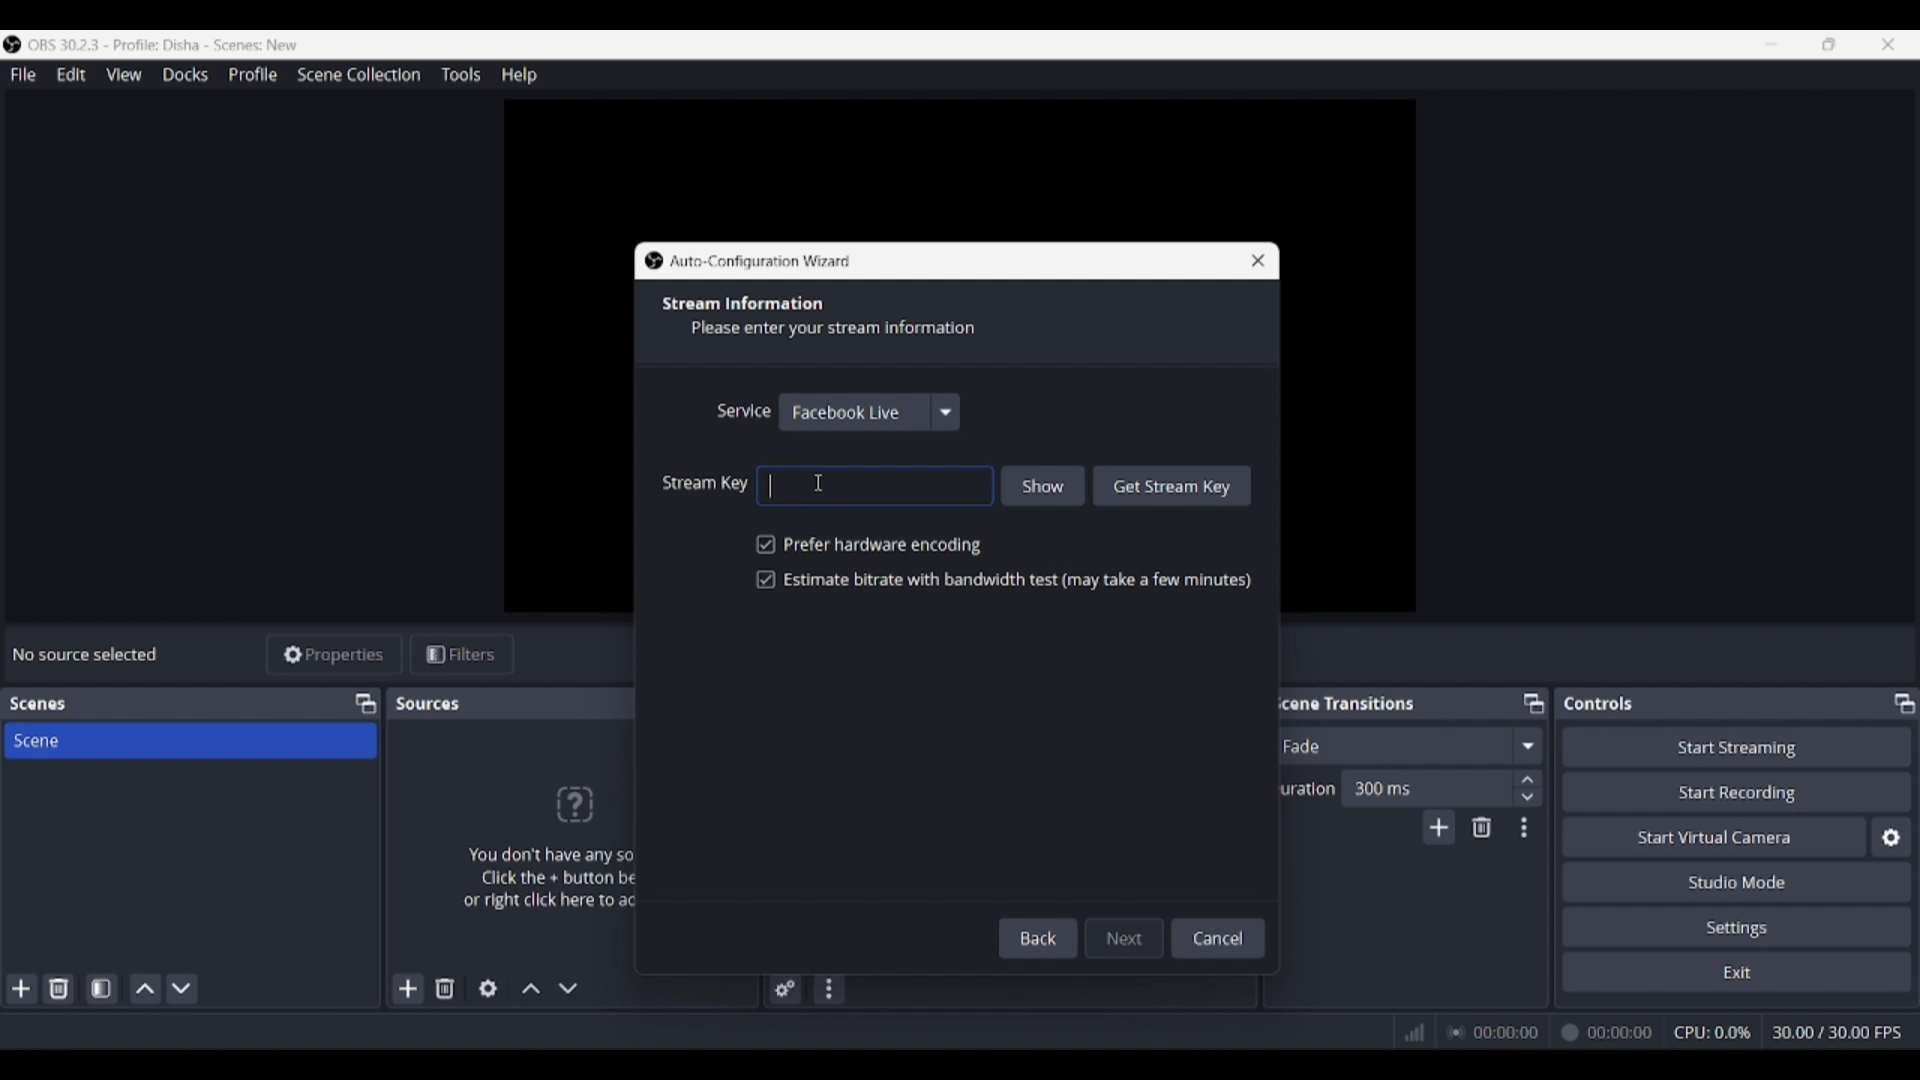 Image resolution: width=1920 pixels, height=1080 pixels. Describe the element at coordinates (1438, 827) in the screenshot. I see `Add transition` at that location.